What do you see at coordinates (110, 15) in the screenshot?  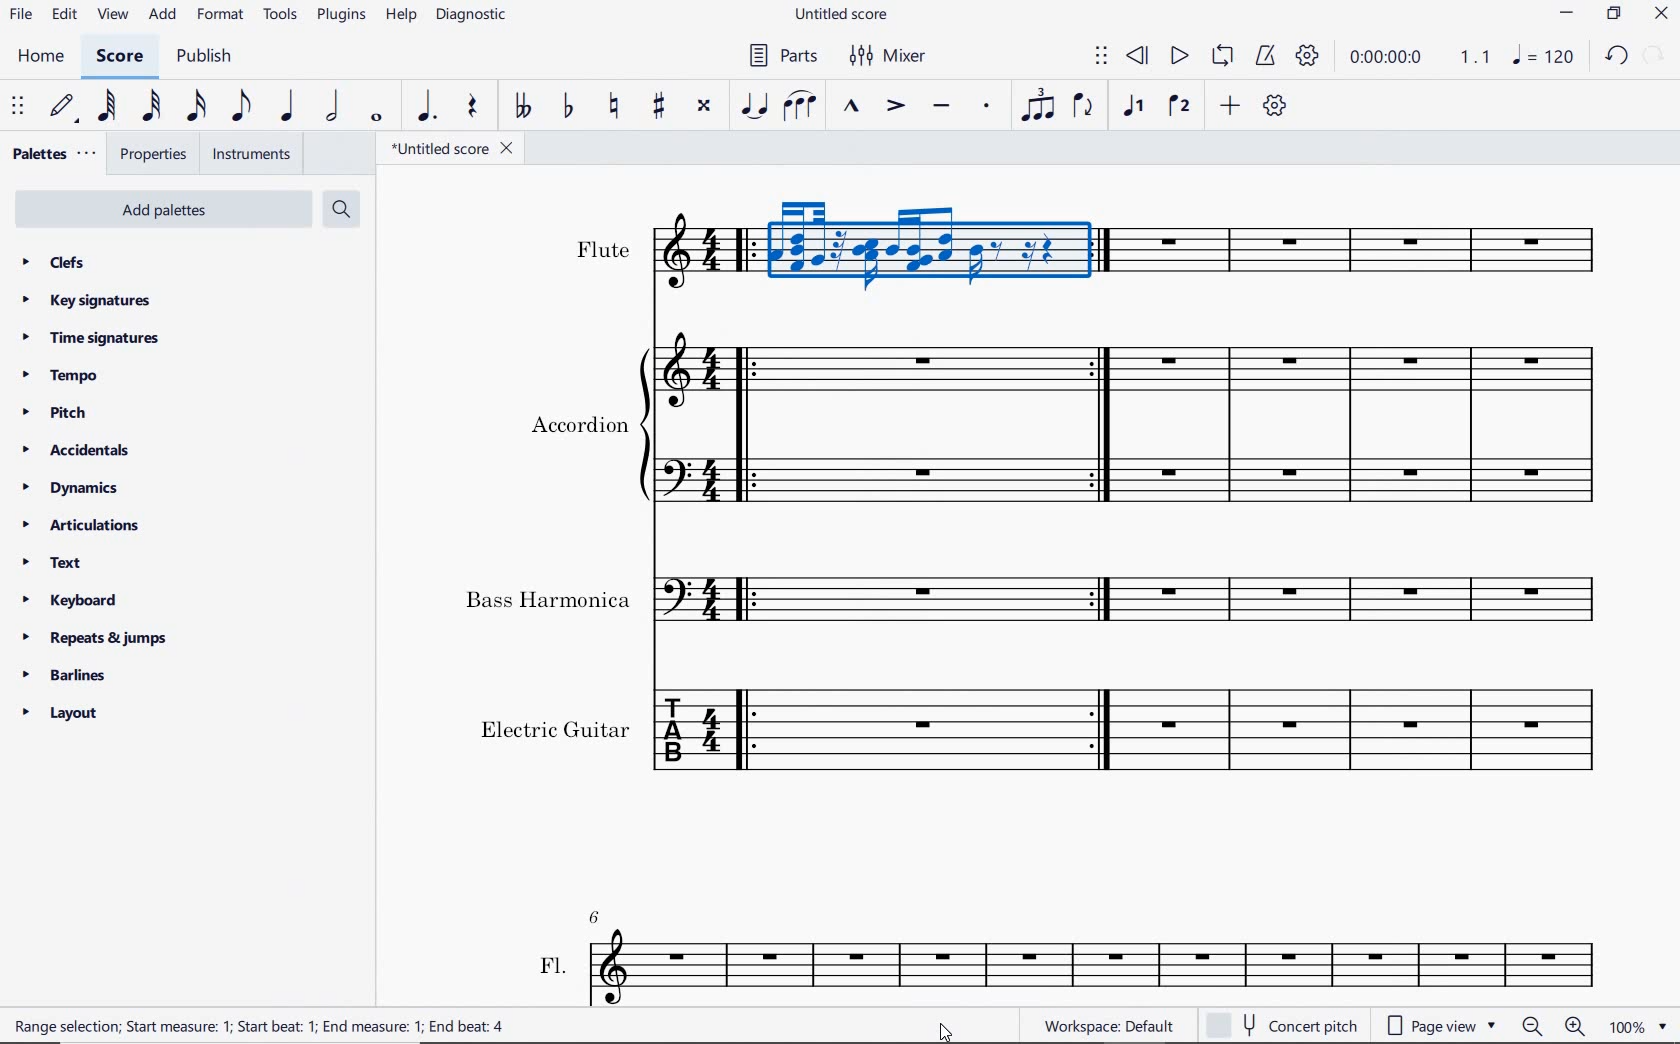 I see `view` at bounding box center [110, 15].